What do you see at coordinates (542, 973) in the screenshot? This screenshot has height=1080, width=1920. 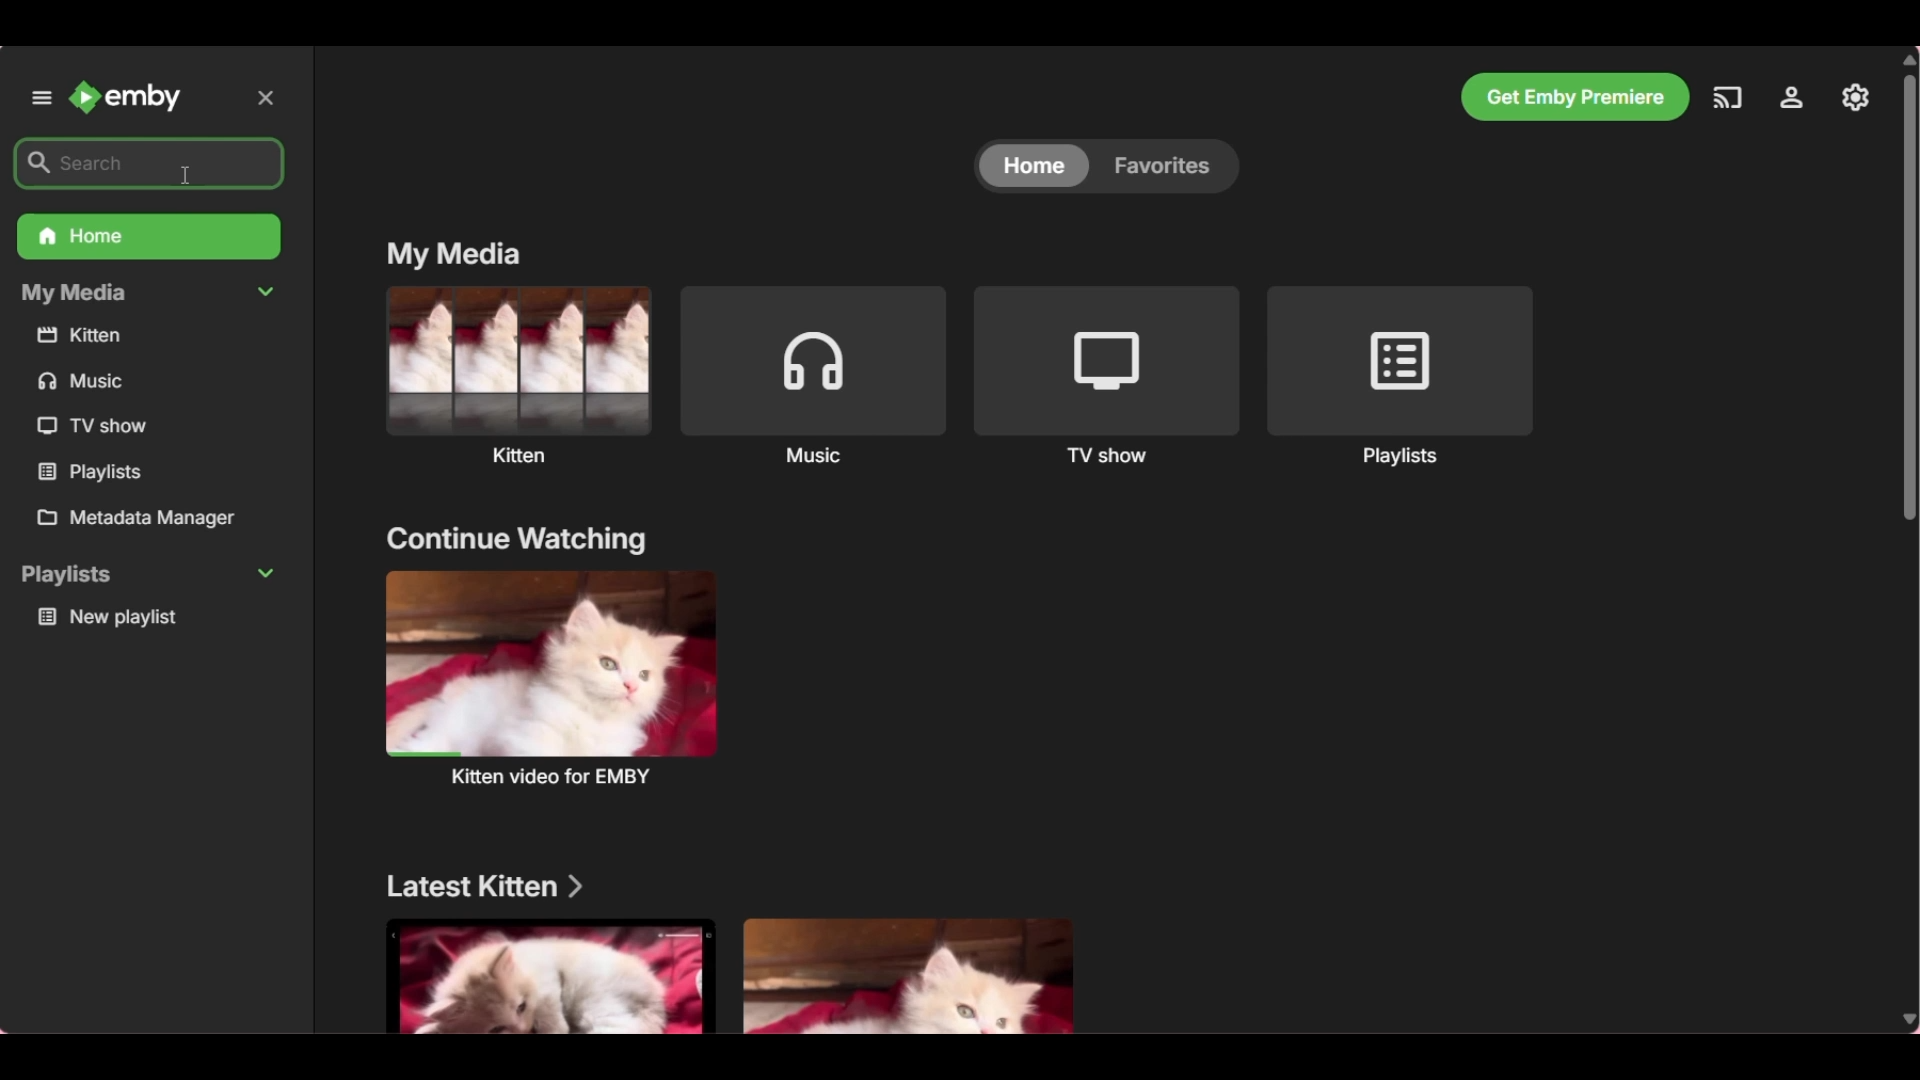 I see `Media files under above mentioned section` at bounding box center [542, 973].